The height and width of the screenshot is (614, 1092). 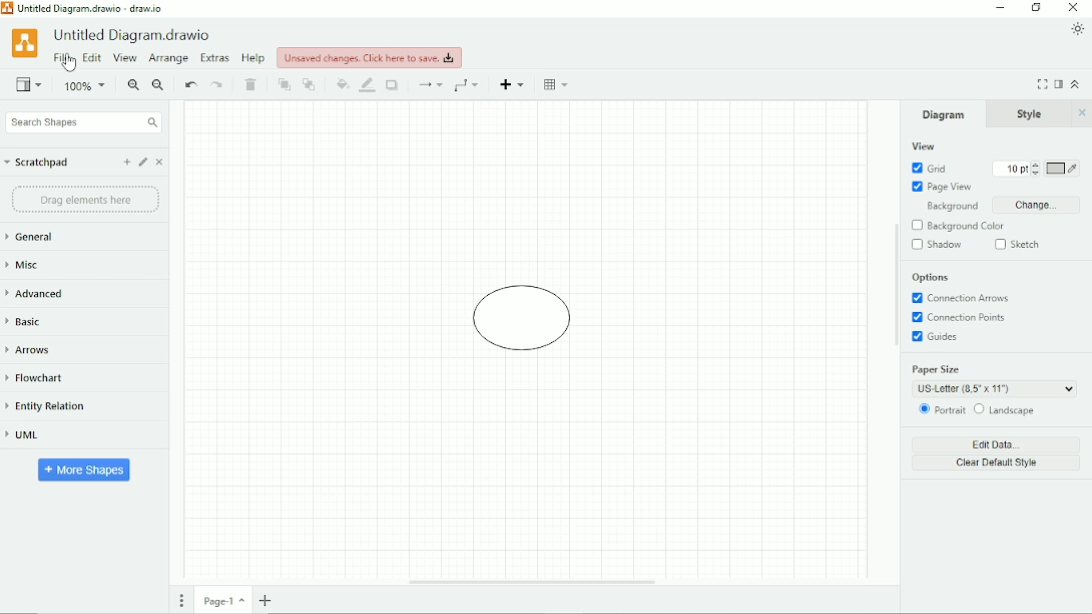 What do you see at coordinates (265, 600) in the screenshot?
I see `Insert page` at bounding box center [265, 600].